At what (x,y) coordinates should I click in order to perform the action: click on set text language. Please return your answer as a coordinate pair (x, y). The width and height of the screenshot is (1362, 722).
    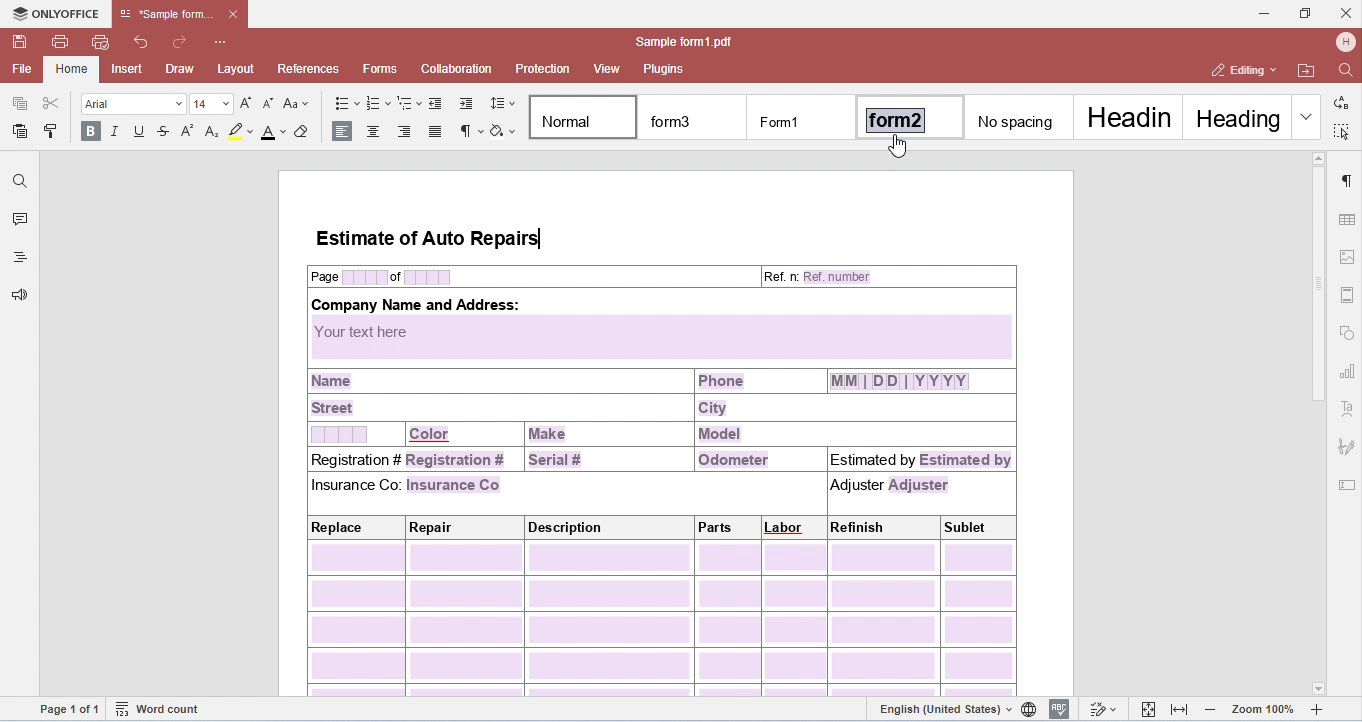
    Looking at the image, I should click on (944, 709).